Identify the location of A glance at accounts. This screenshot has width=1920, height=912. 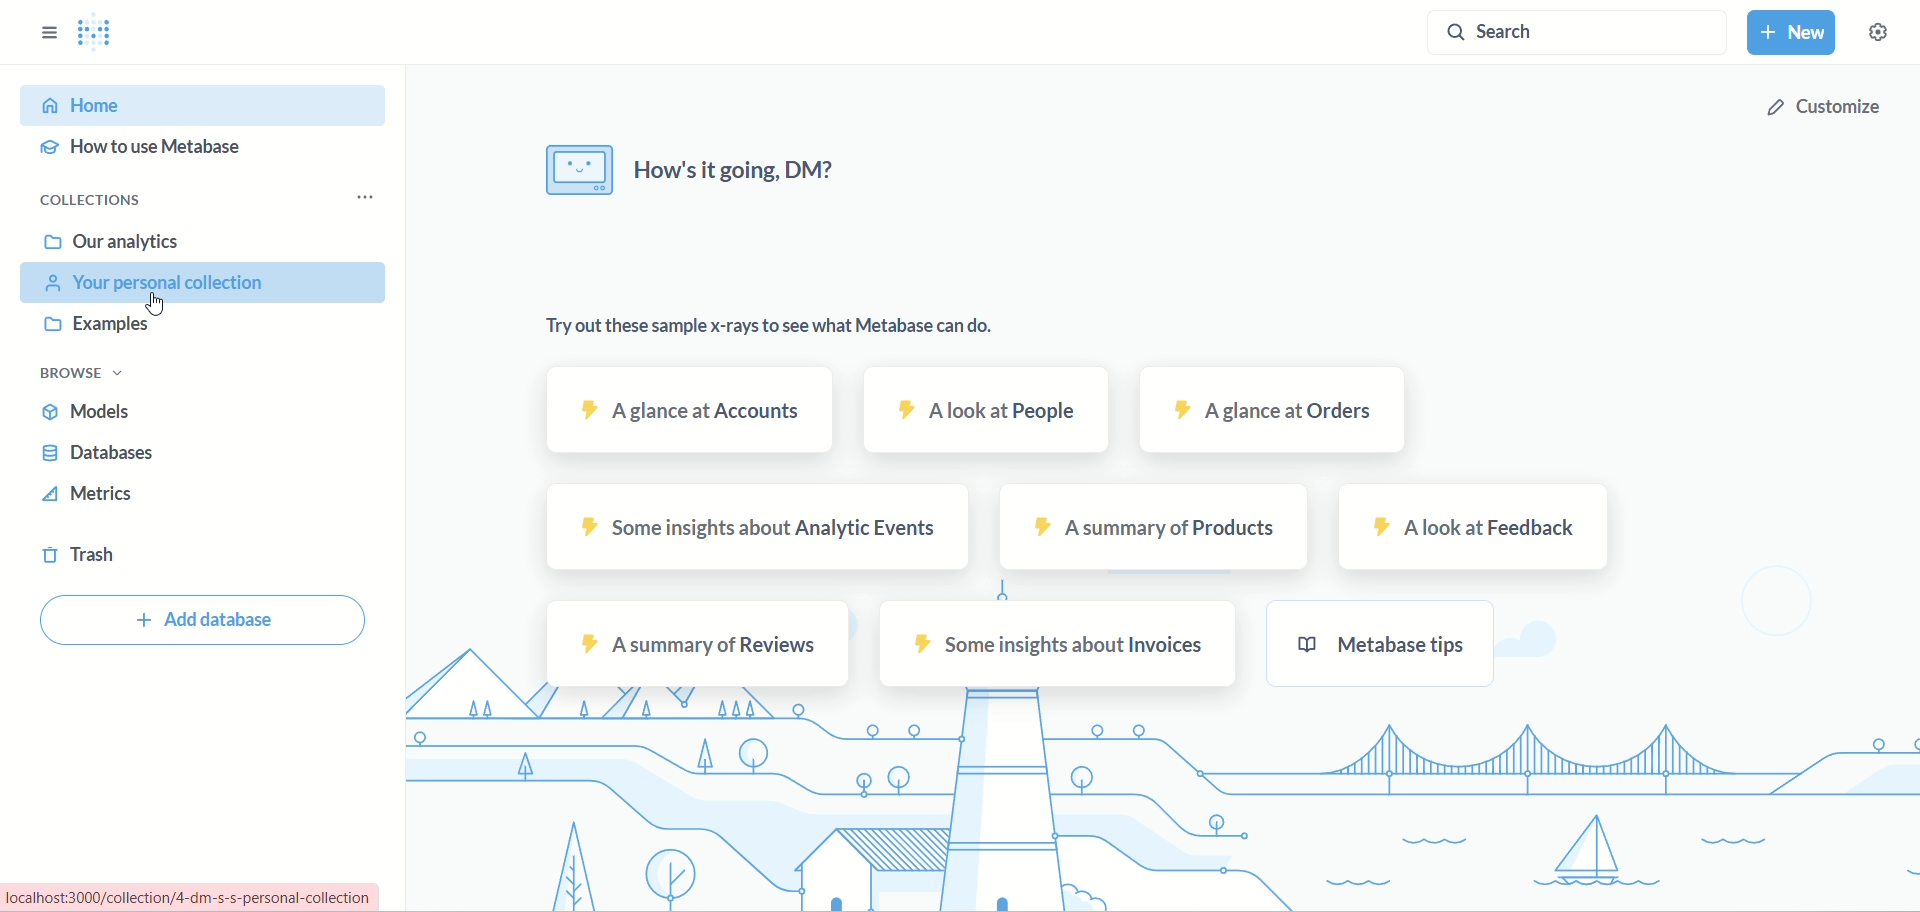
(682, 412).